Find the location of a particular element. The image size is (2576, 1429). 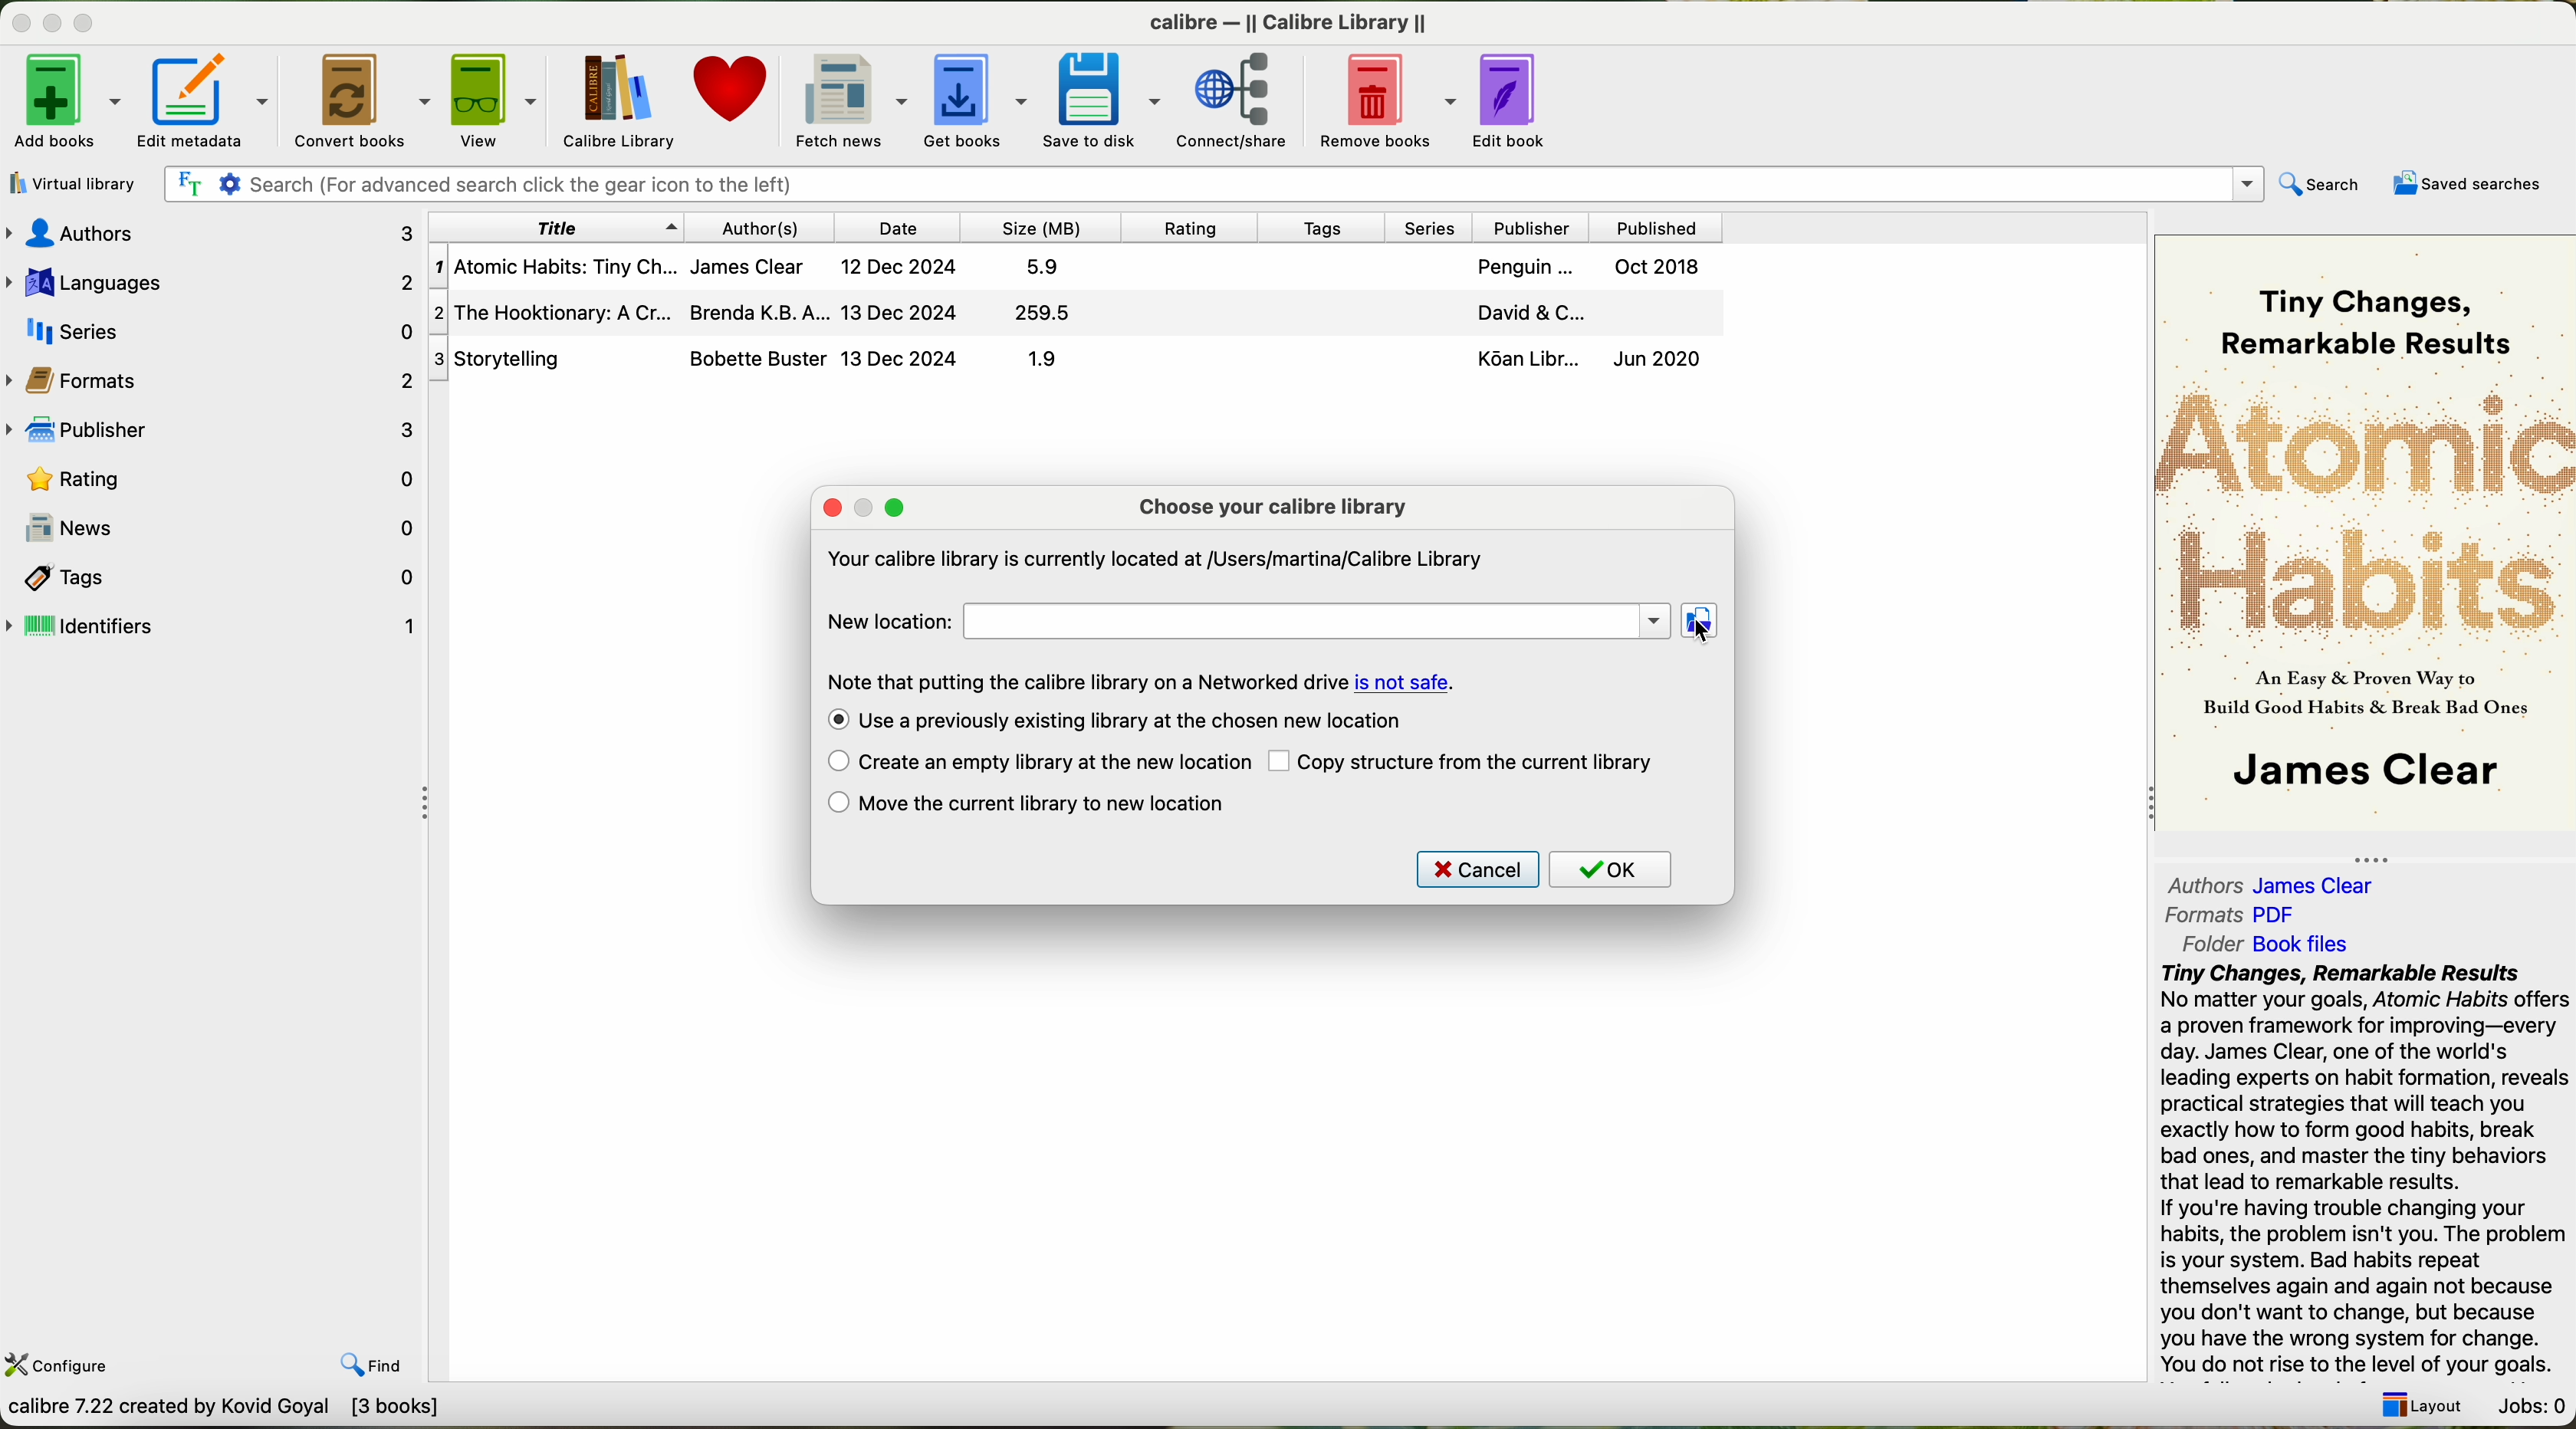

authors is located at coordinates (2197, 882).